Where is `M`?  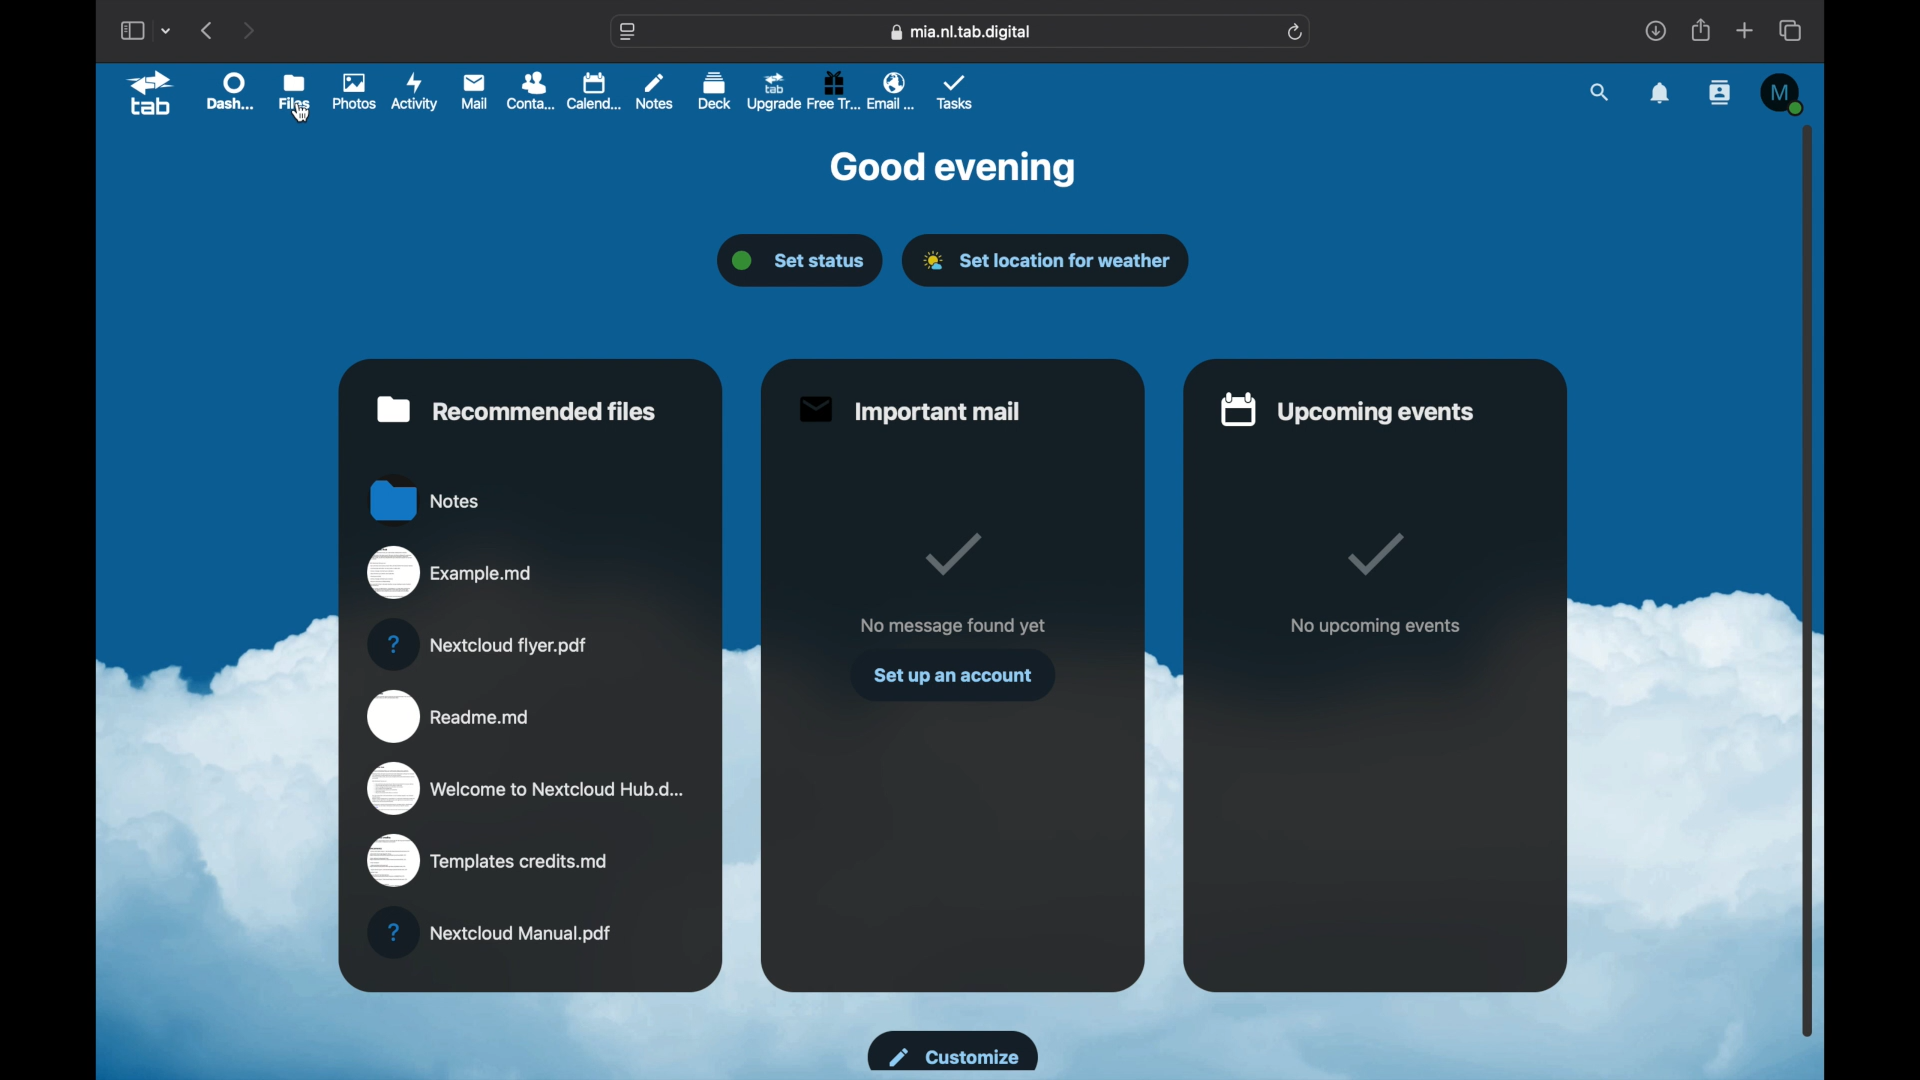 M is located at coordinates (1784, 94).